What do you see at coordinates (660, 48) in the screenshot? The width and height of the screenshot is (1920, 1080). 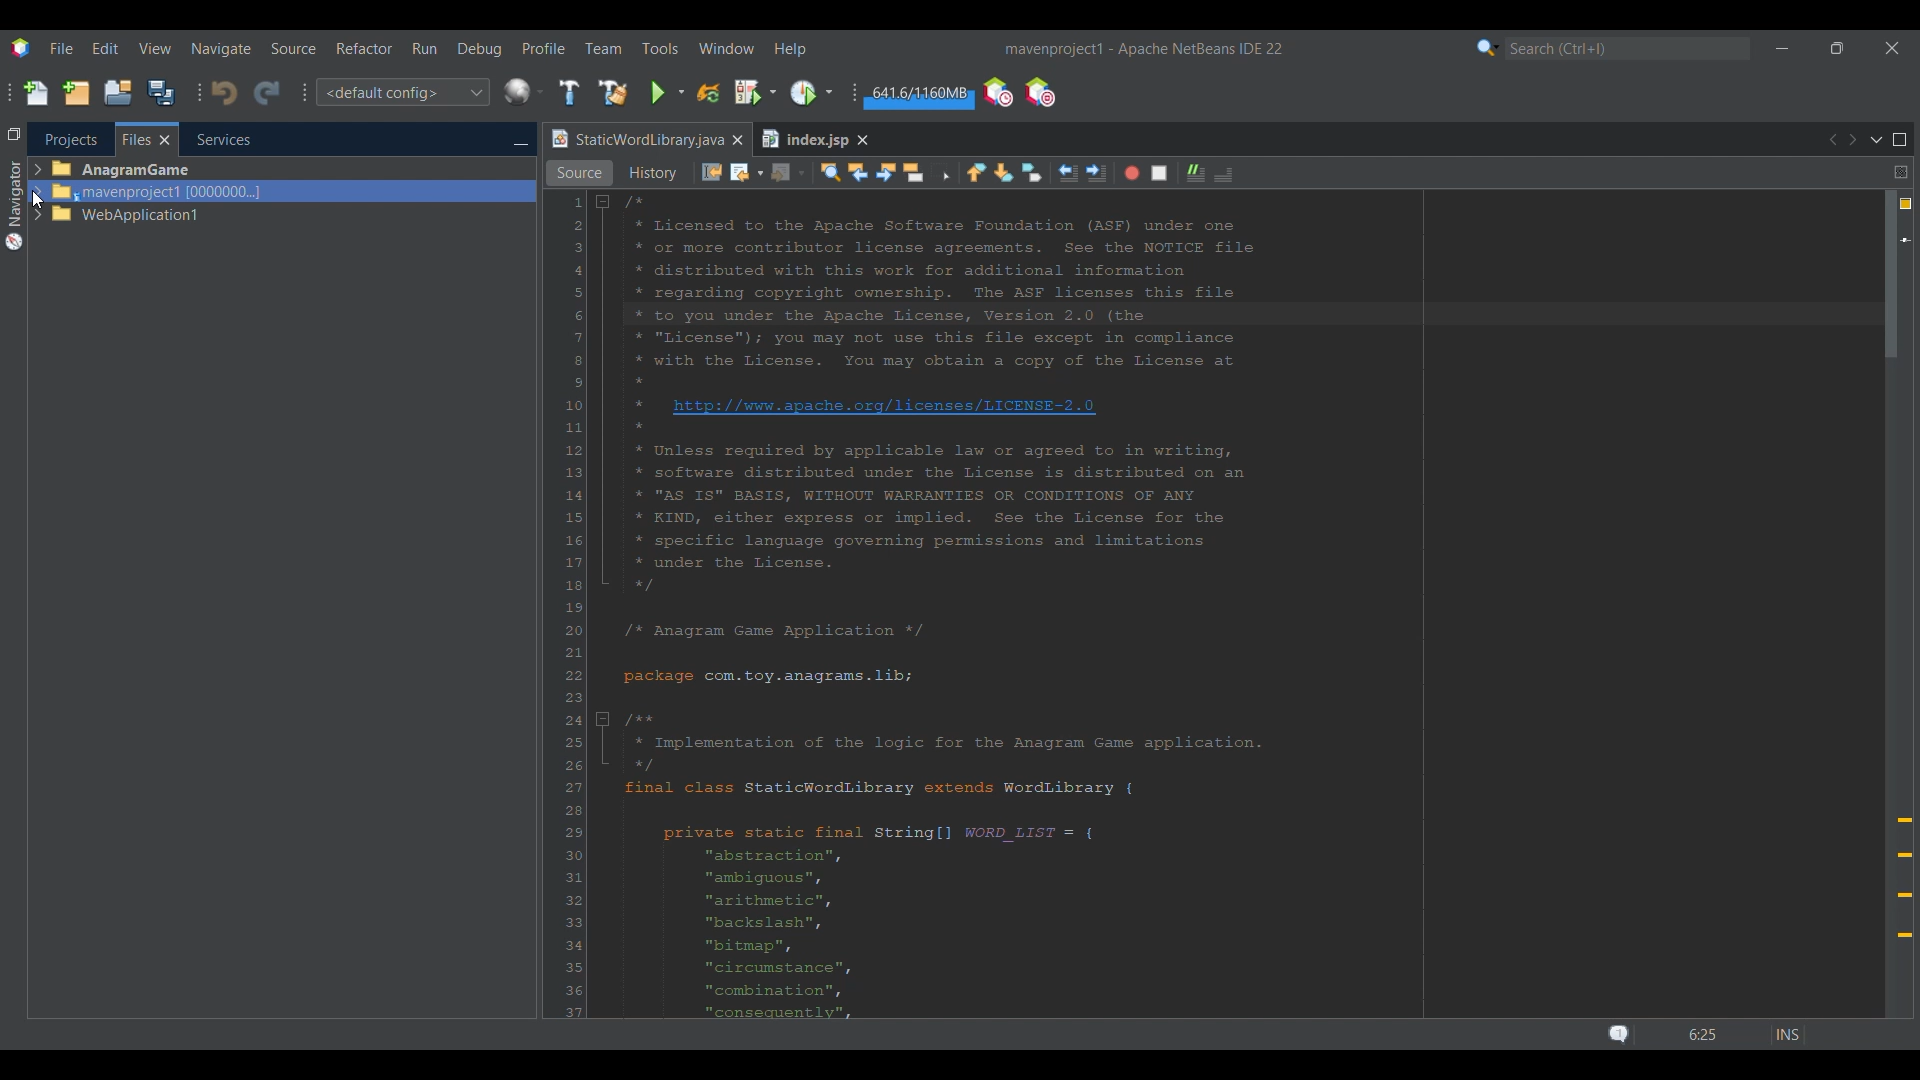 I see `Tools menu` at bounding box center [660, 48].